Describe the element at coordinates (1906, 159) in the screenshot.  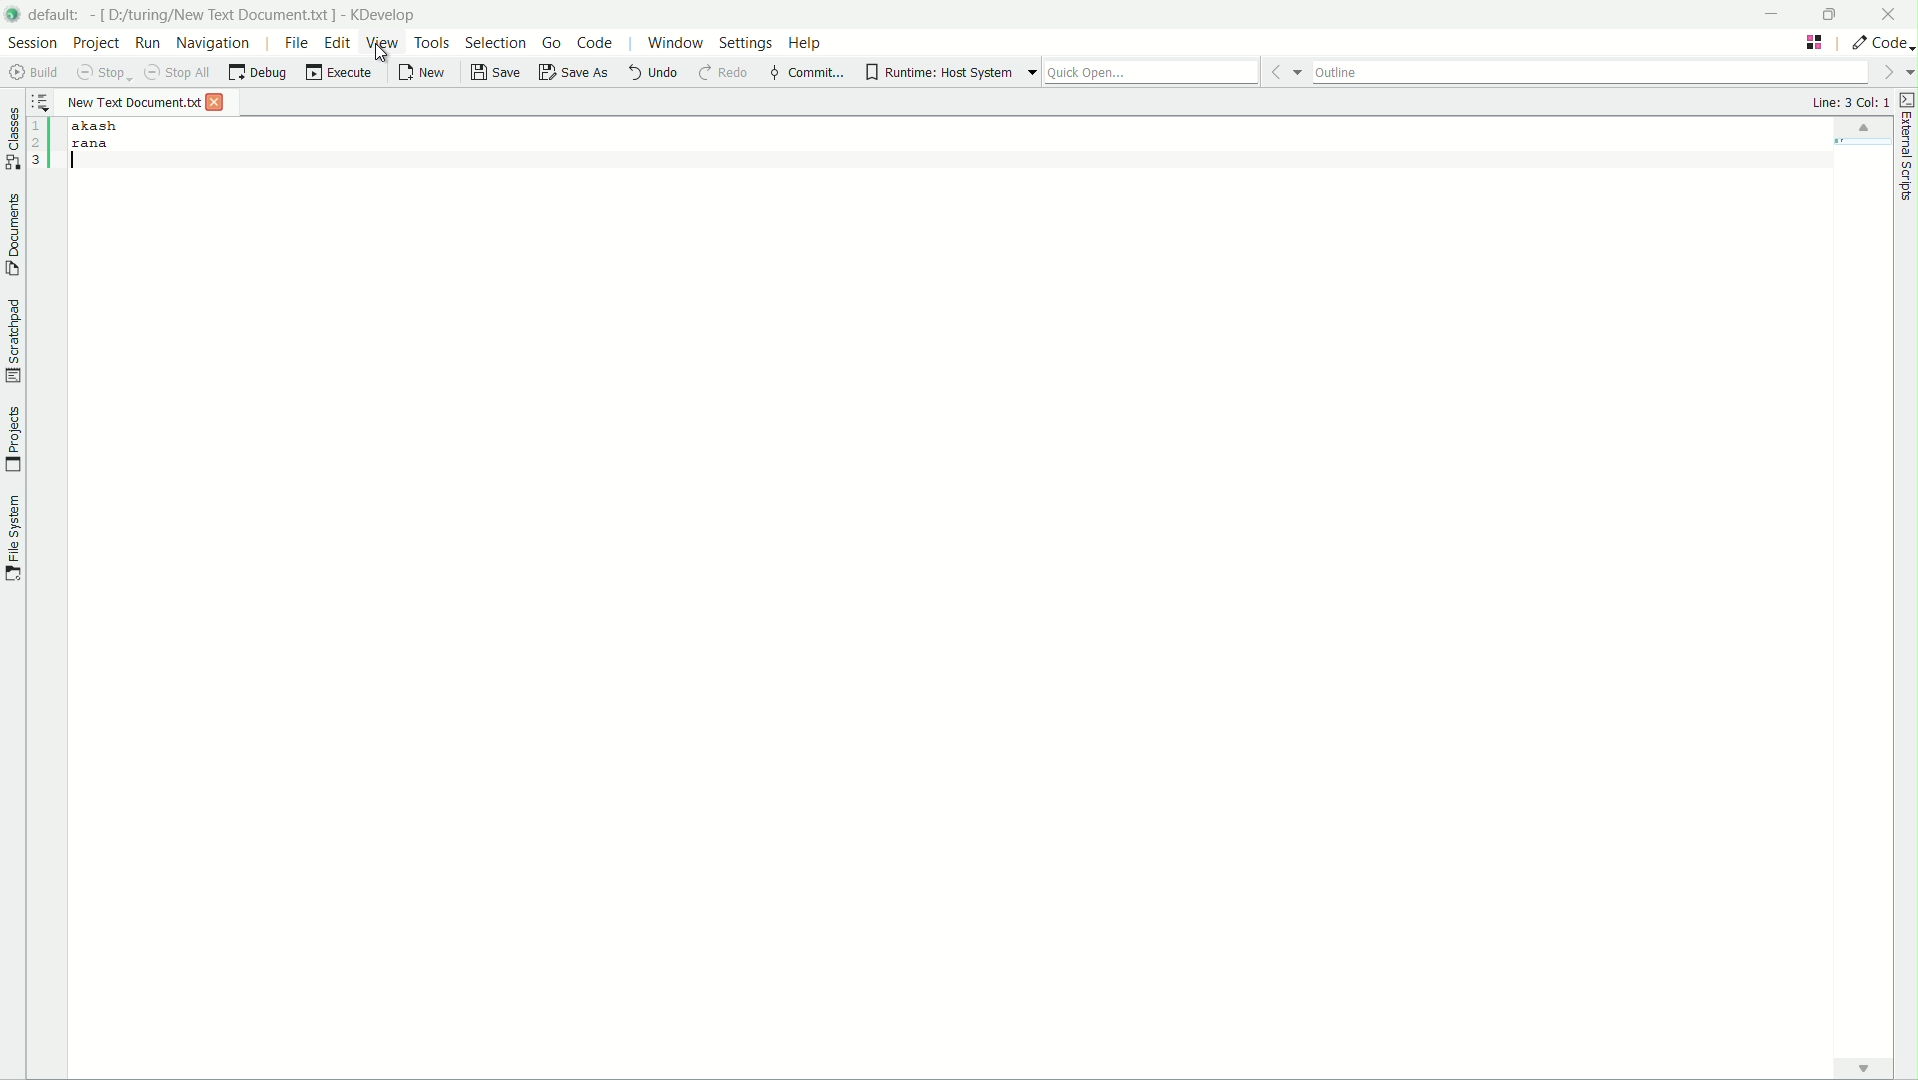
I see `external scripts` at that location.